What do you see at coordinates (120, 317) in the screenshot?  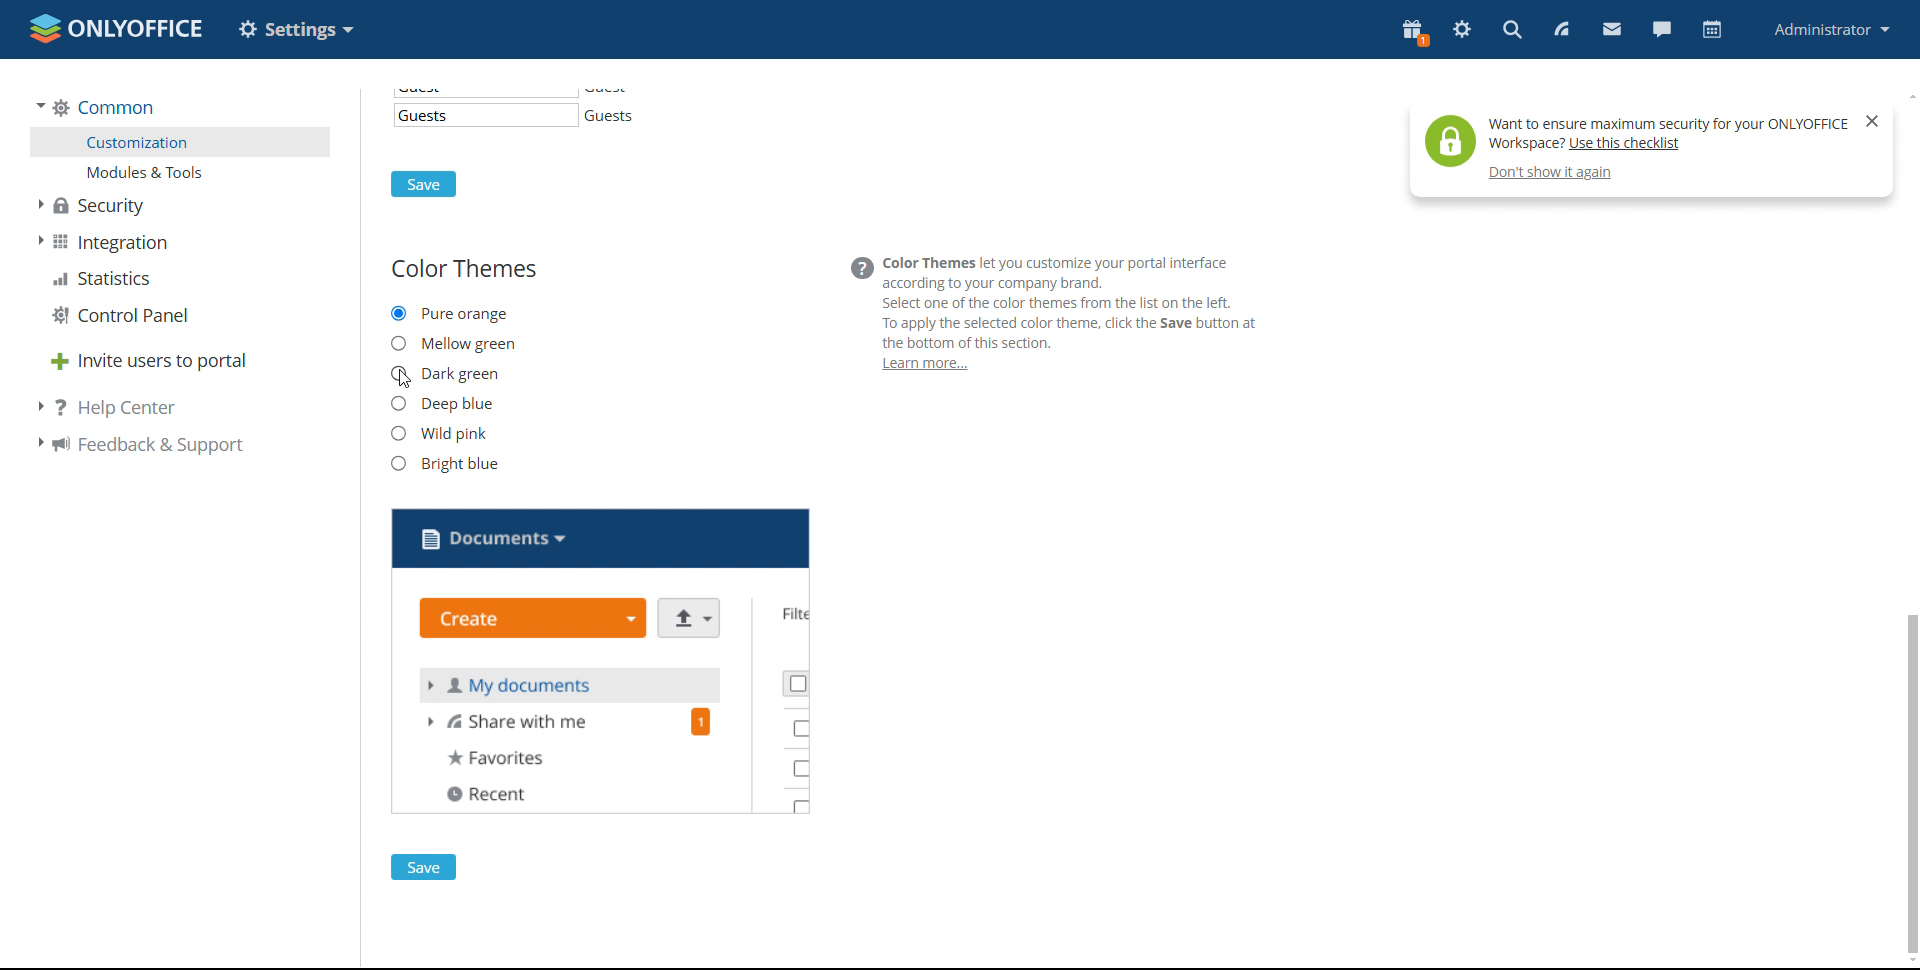 I see `control panel` at bounding box center [120, 317].